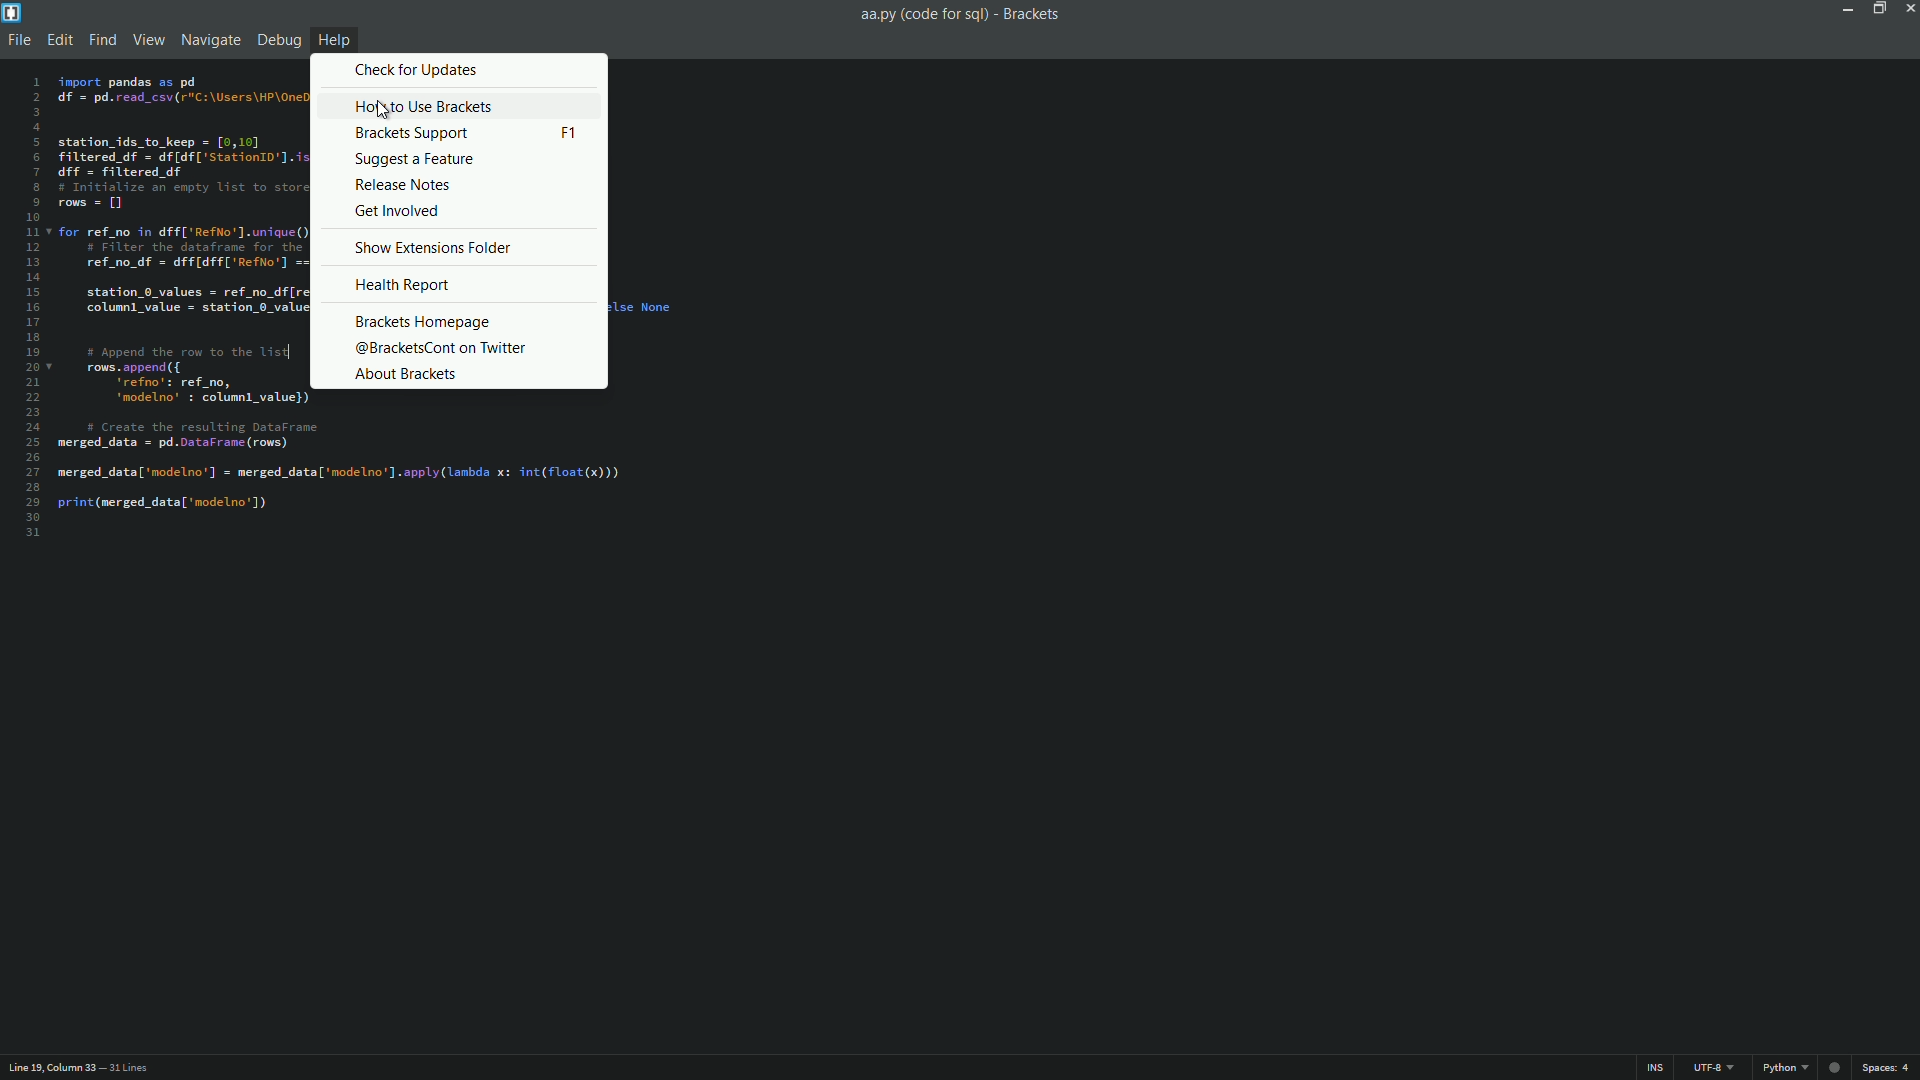 The image size is (1920, 1080). What do you see at coordinates (424, 106) in the screenshot?
I see `how to use brackets` at bounding box center [424, 106].